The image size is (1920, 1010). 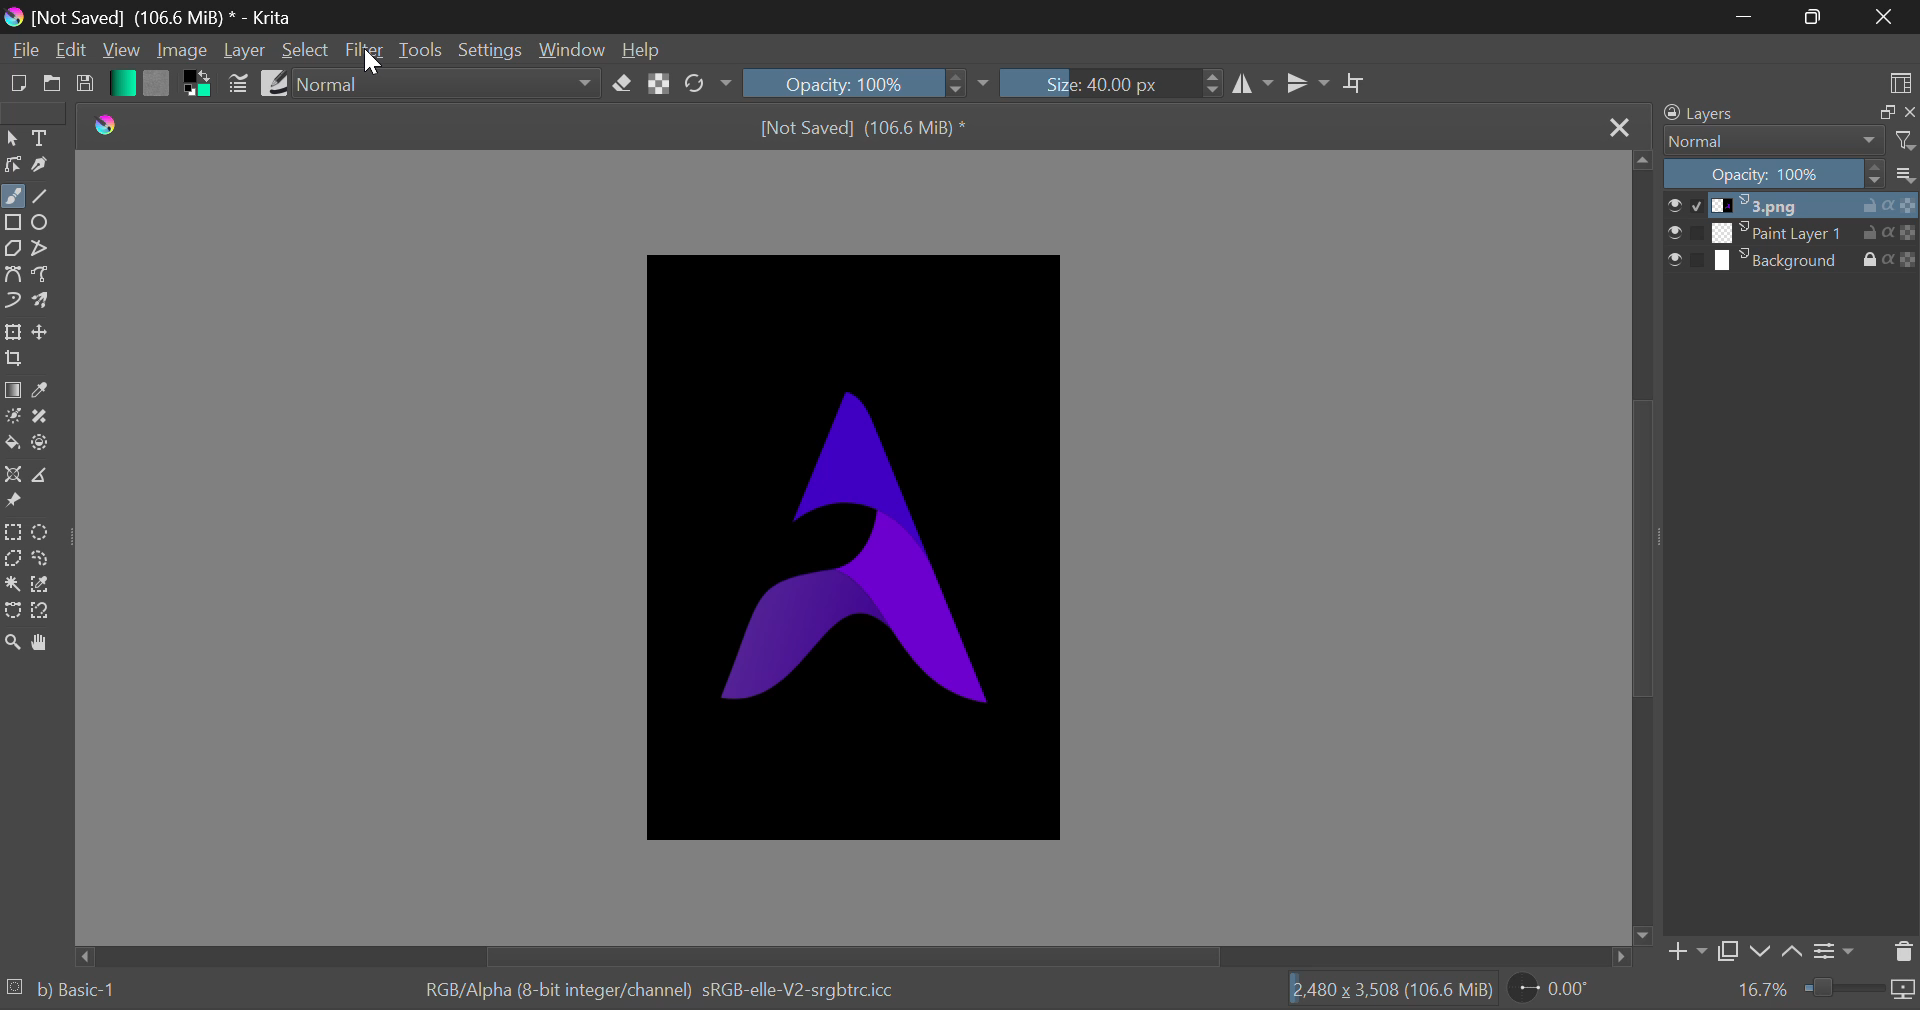 What do you see at coordinates (1114, 84) in the screenshot?
I see `Size: 40.00 px` at bounding box center [1114, 84].